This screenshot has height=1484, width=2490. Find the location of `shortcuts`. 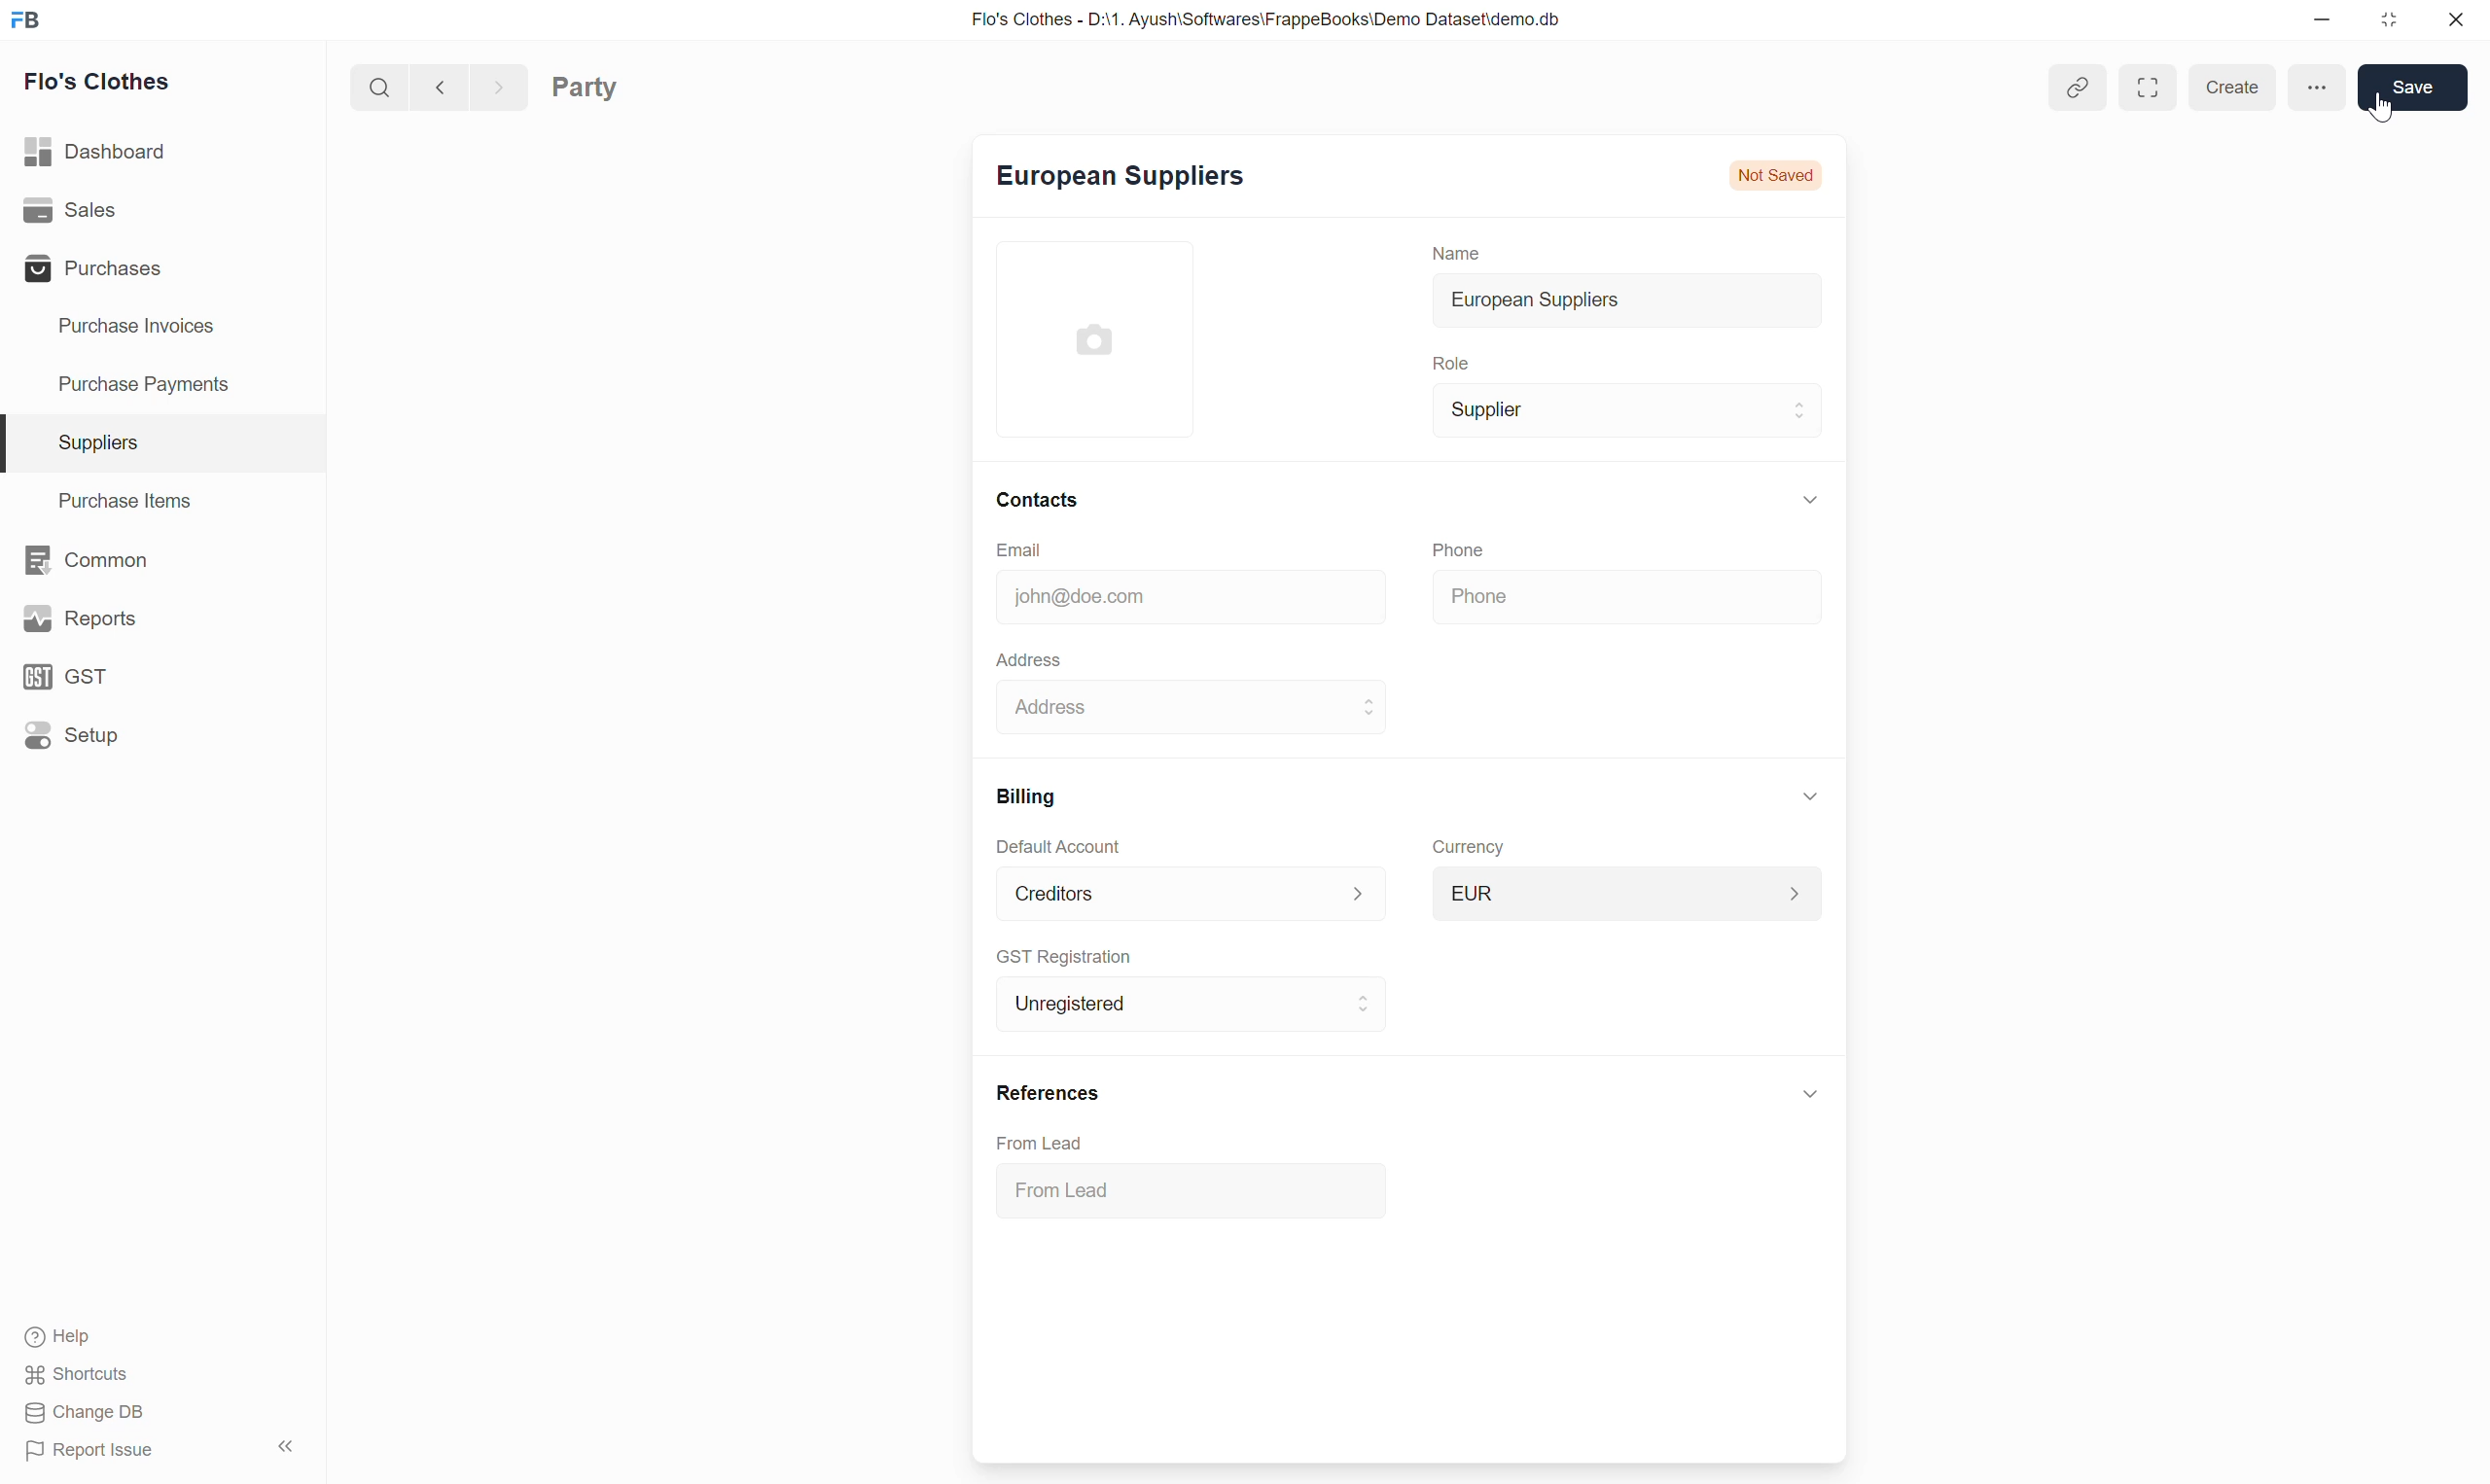

shortcuts is located at coordinates (75, 1377).